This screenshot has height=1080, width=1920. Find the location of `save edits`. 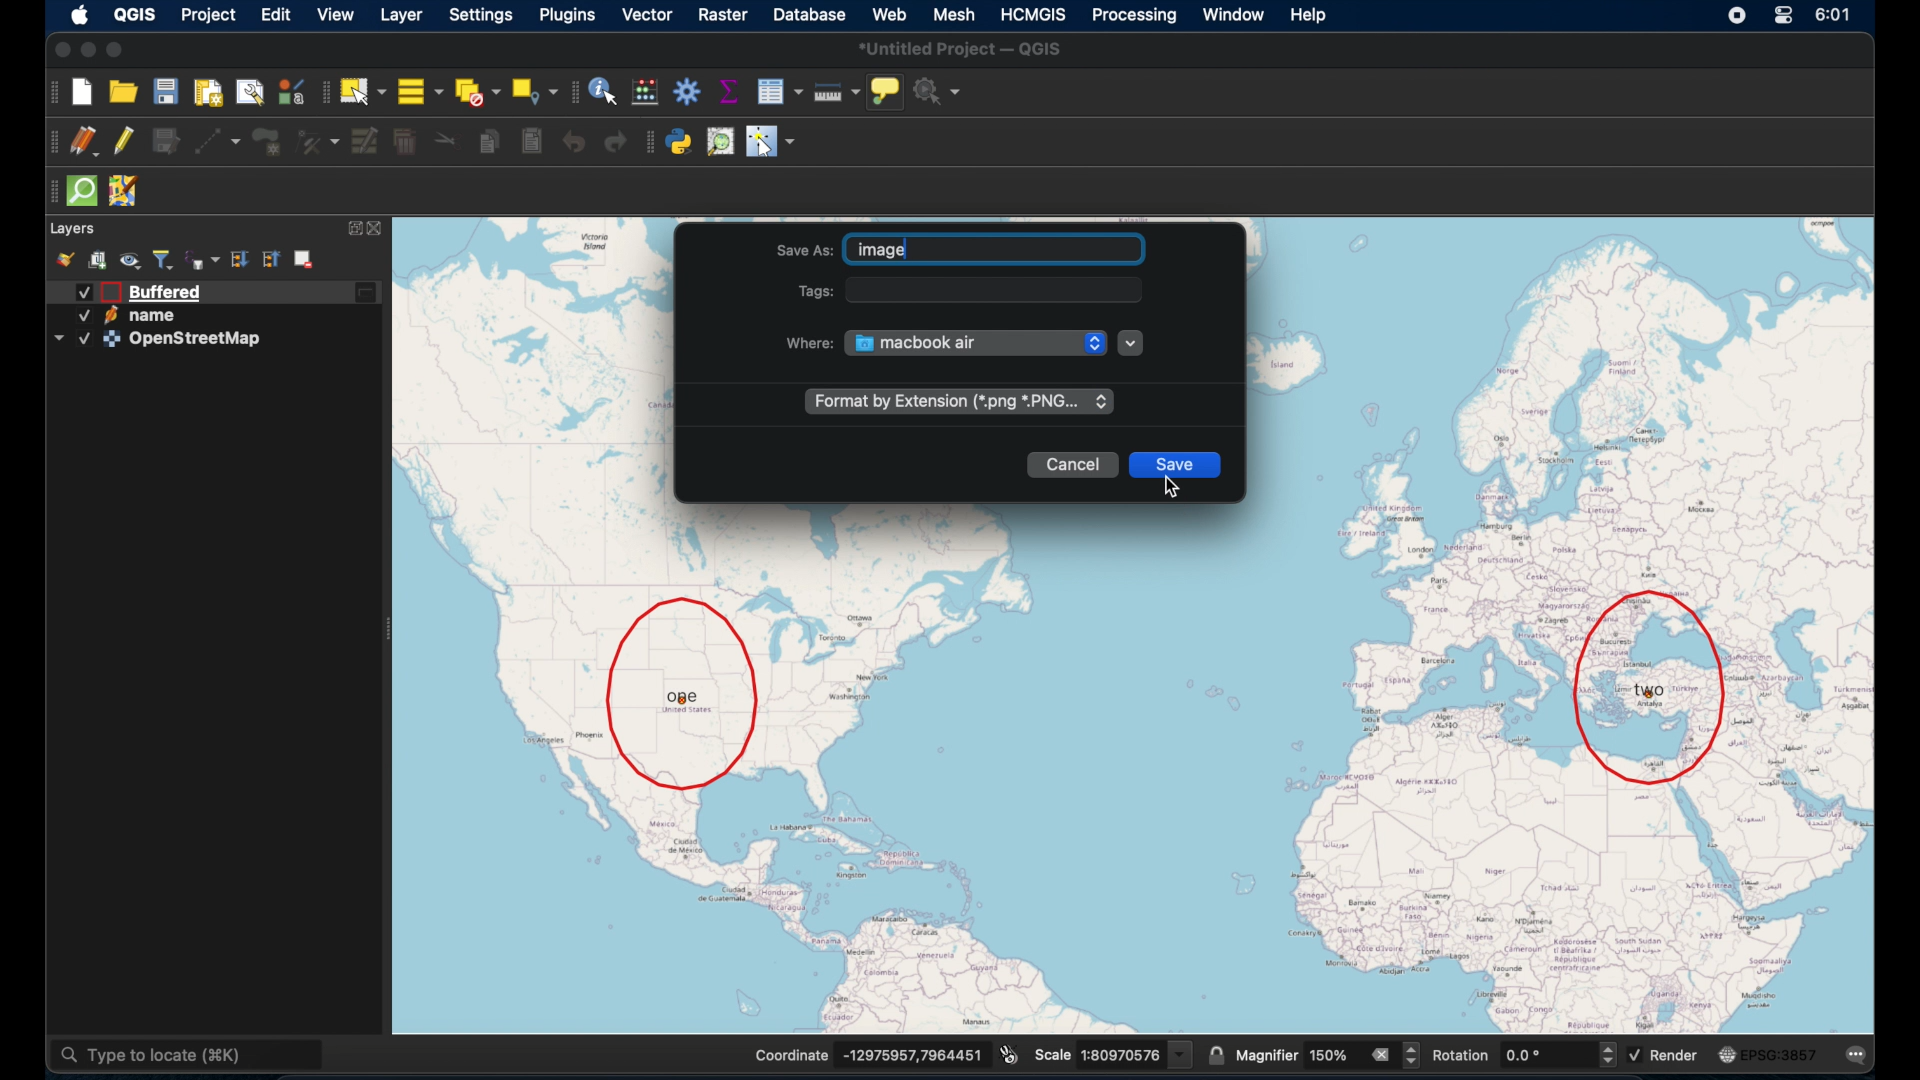

save edits is located at coordinates (163, 141).